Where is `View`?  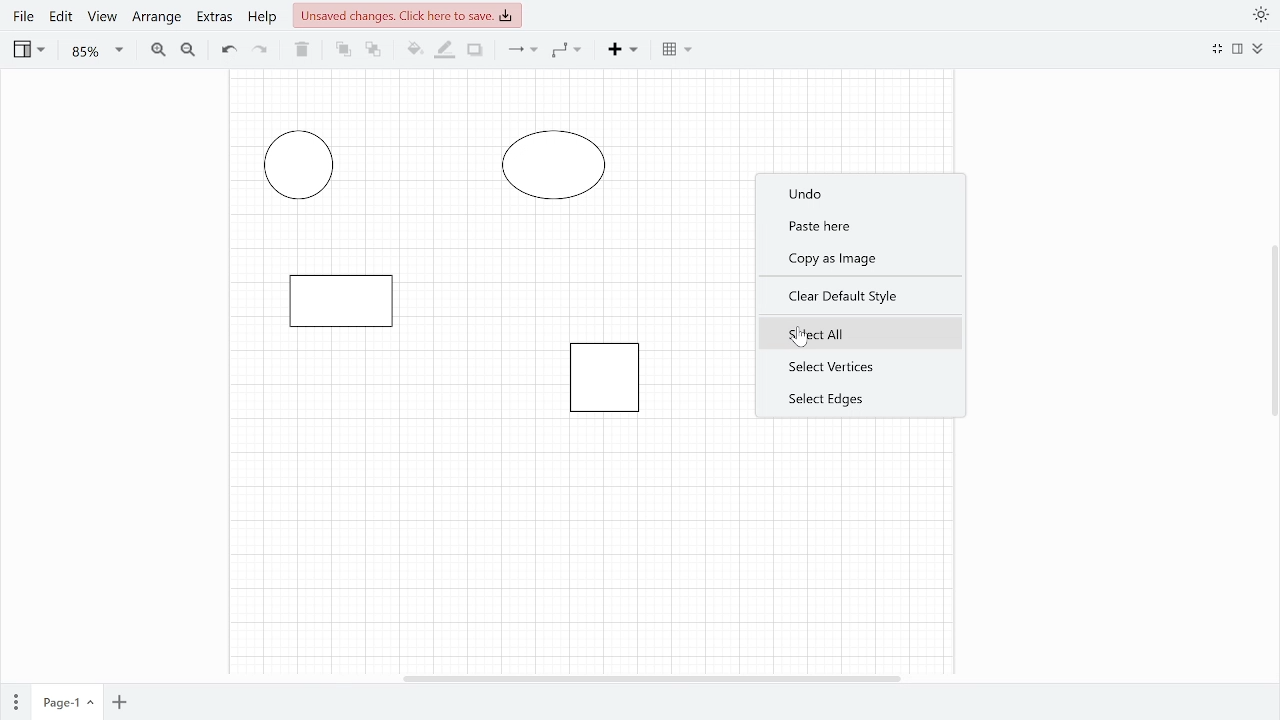 View is located at coordinates (28, 52).